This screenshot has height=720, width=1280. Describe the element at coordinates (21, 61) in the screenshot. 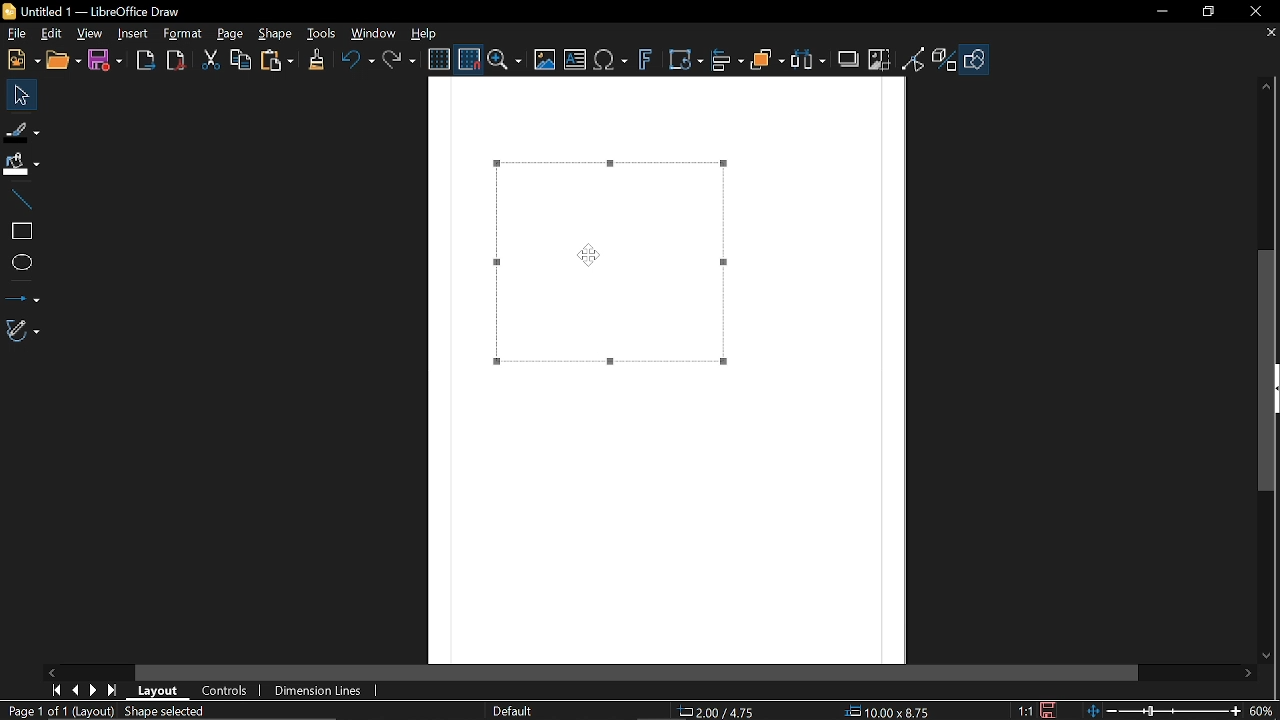

I see `New` at that location.